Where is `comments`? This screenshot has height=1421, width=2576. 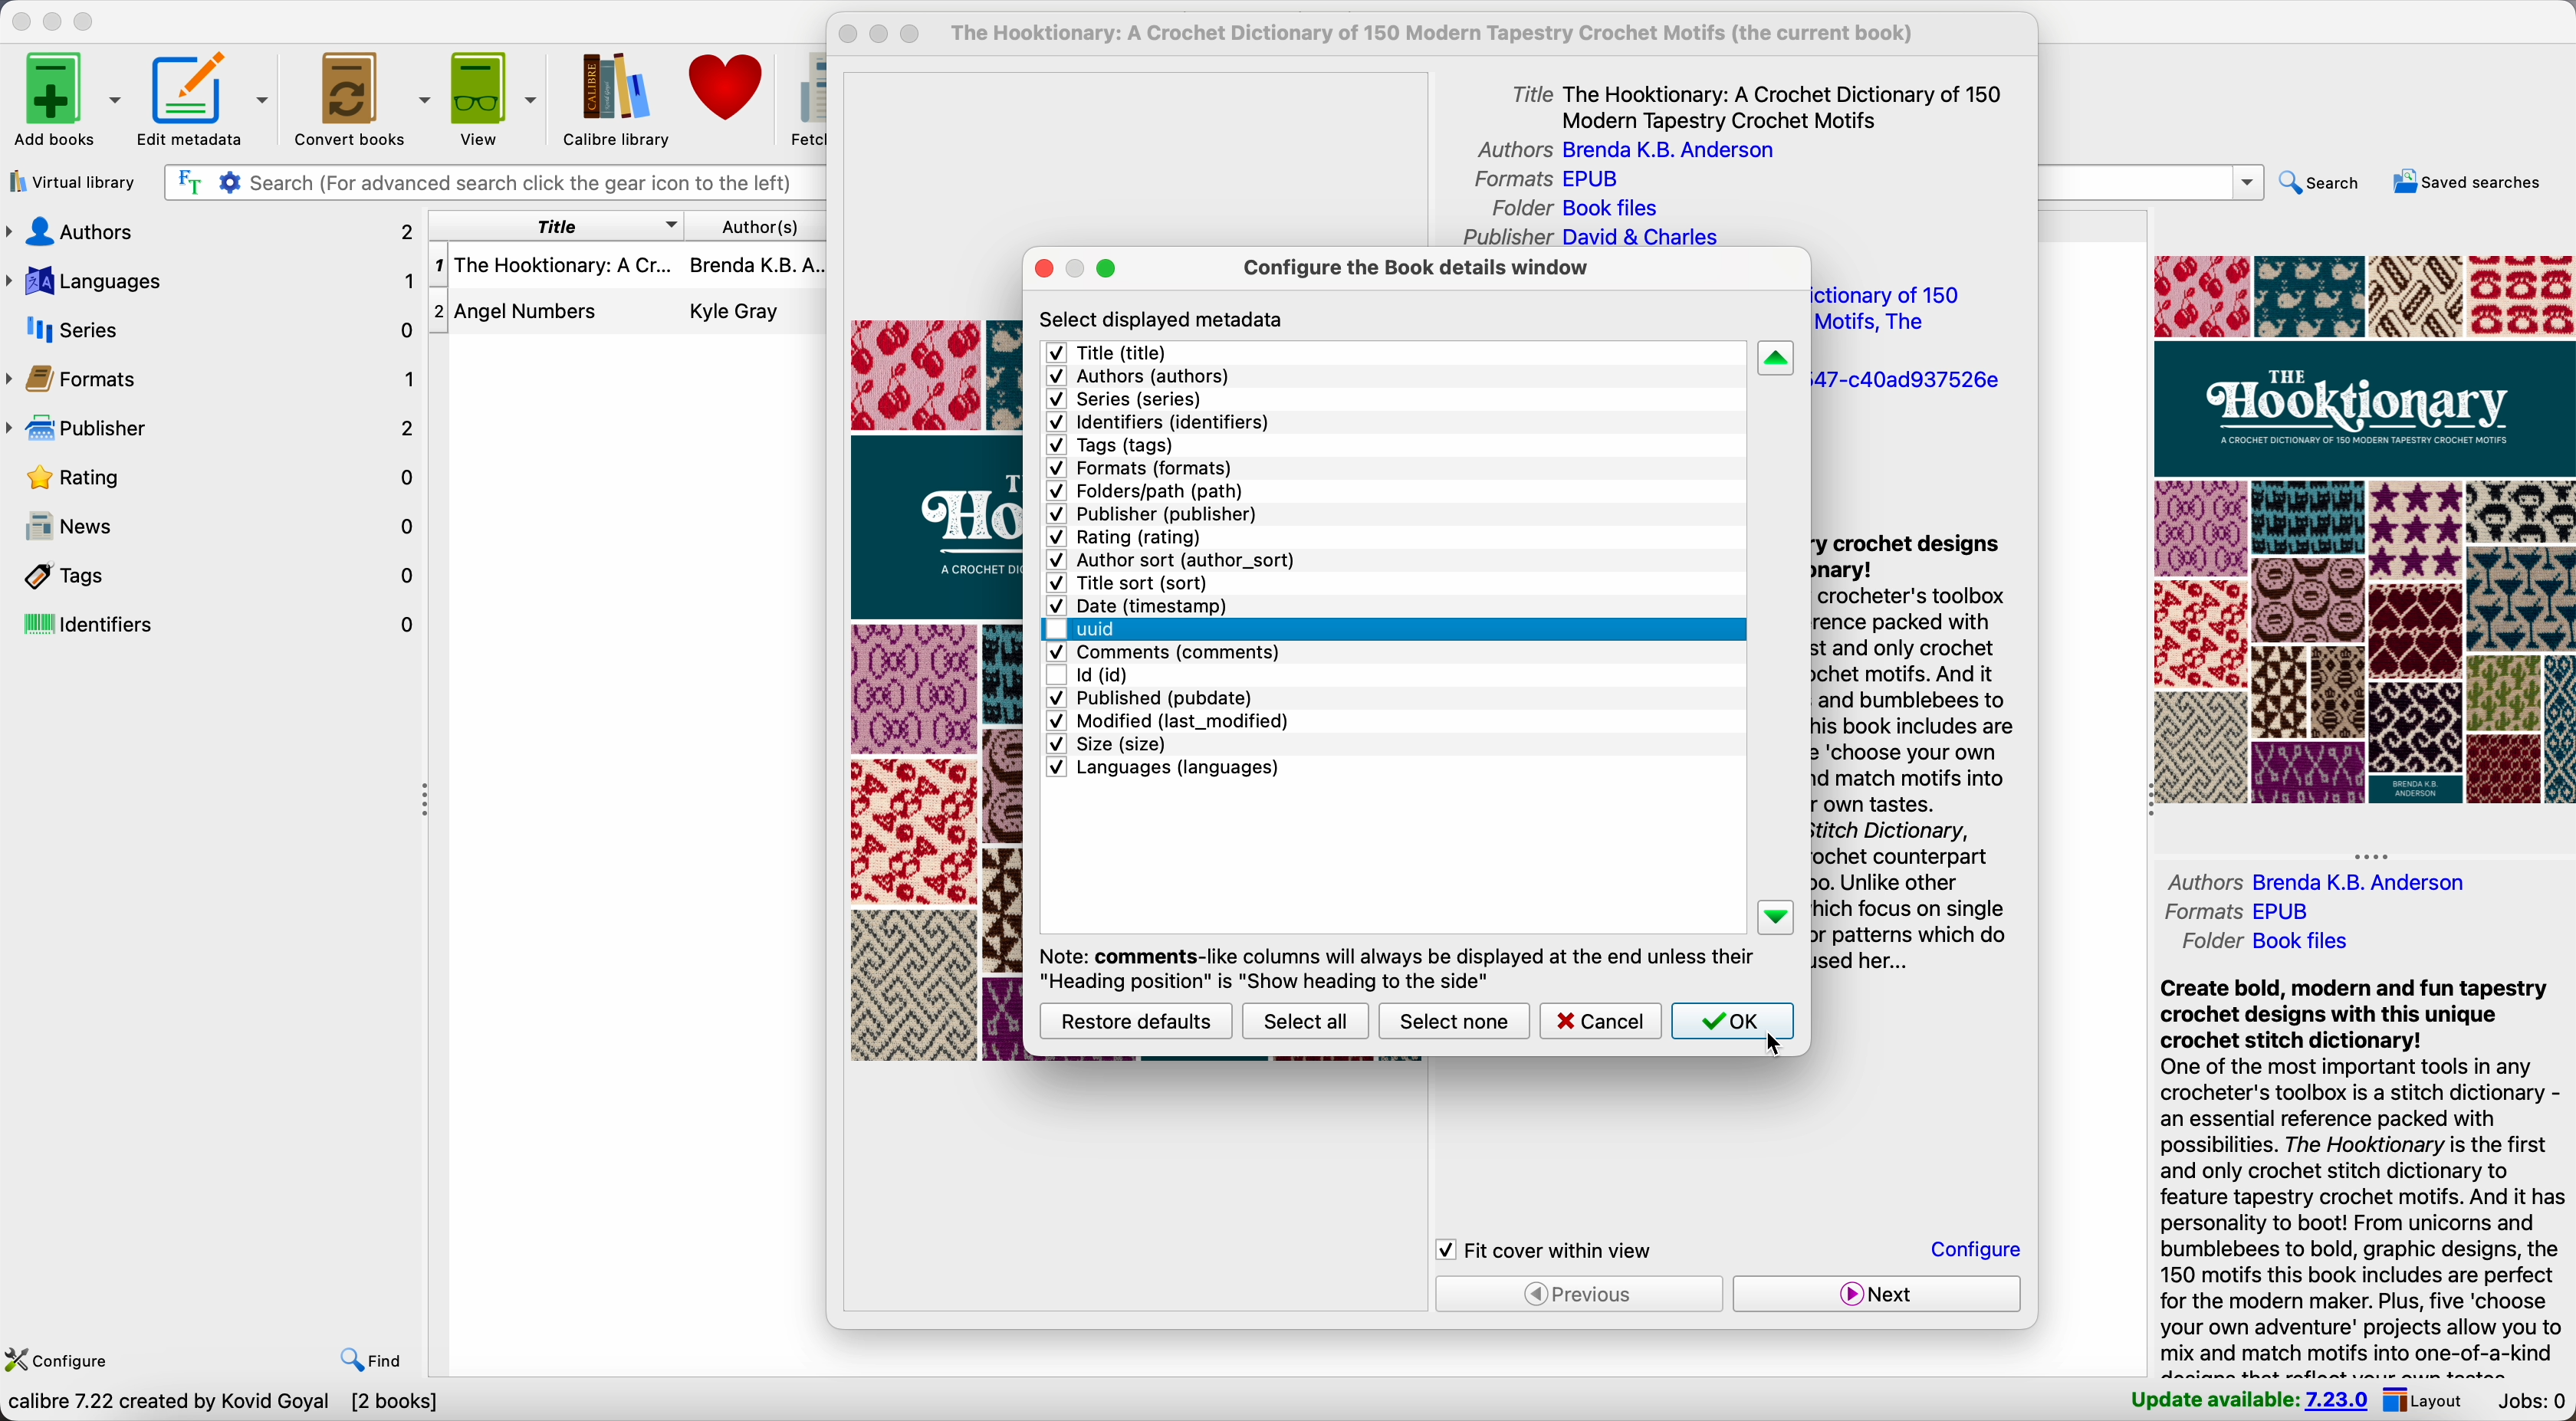 comments is located at coordinates (1171, 654).